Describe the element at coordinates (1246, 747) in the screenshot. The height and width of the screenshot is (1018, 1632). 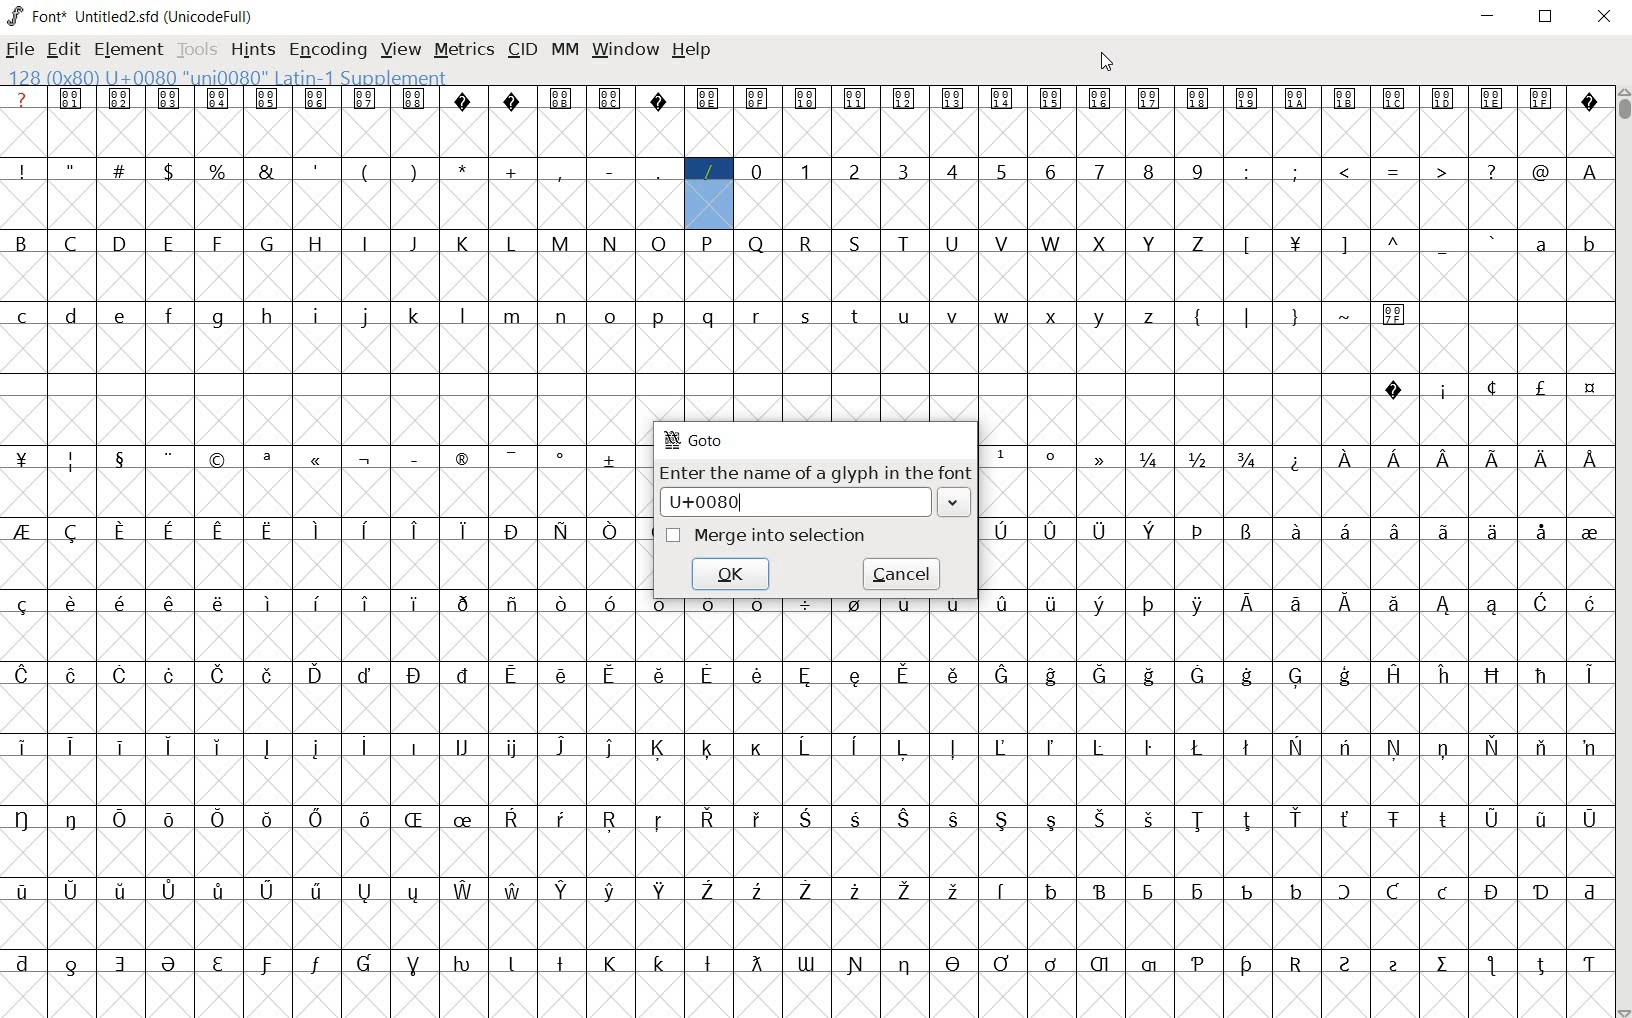
I see `glyph` at that location.